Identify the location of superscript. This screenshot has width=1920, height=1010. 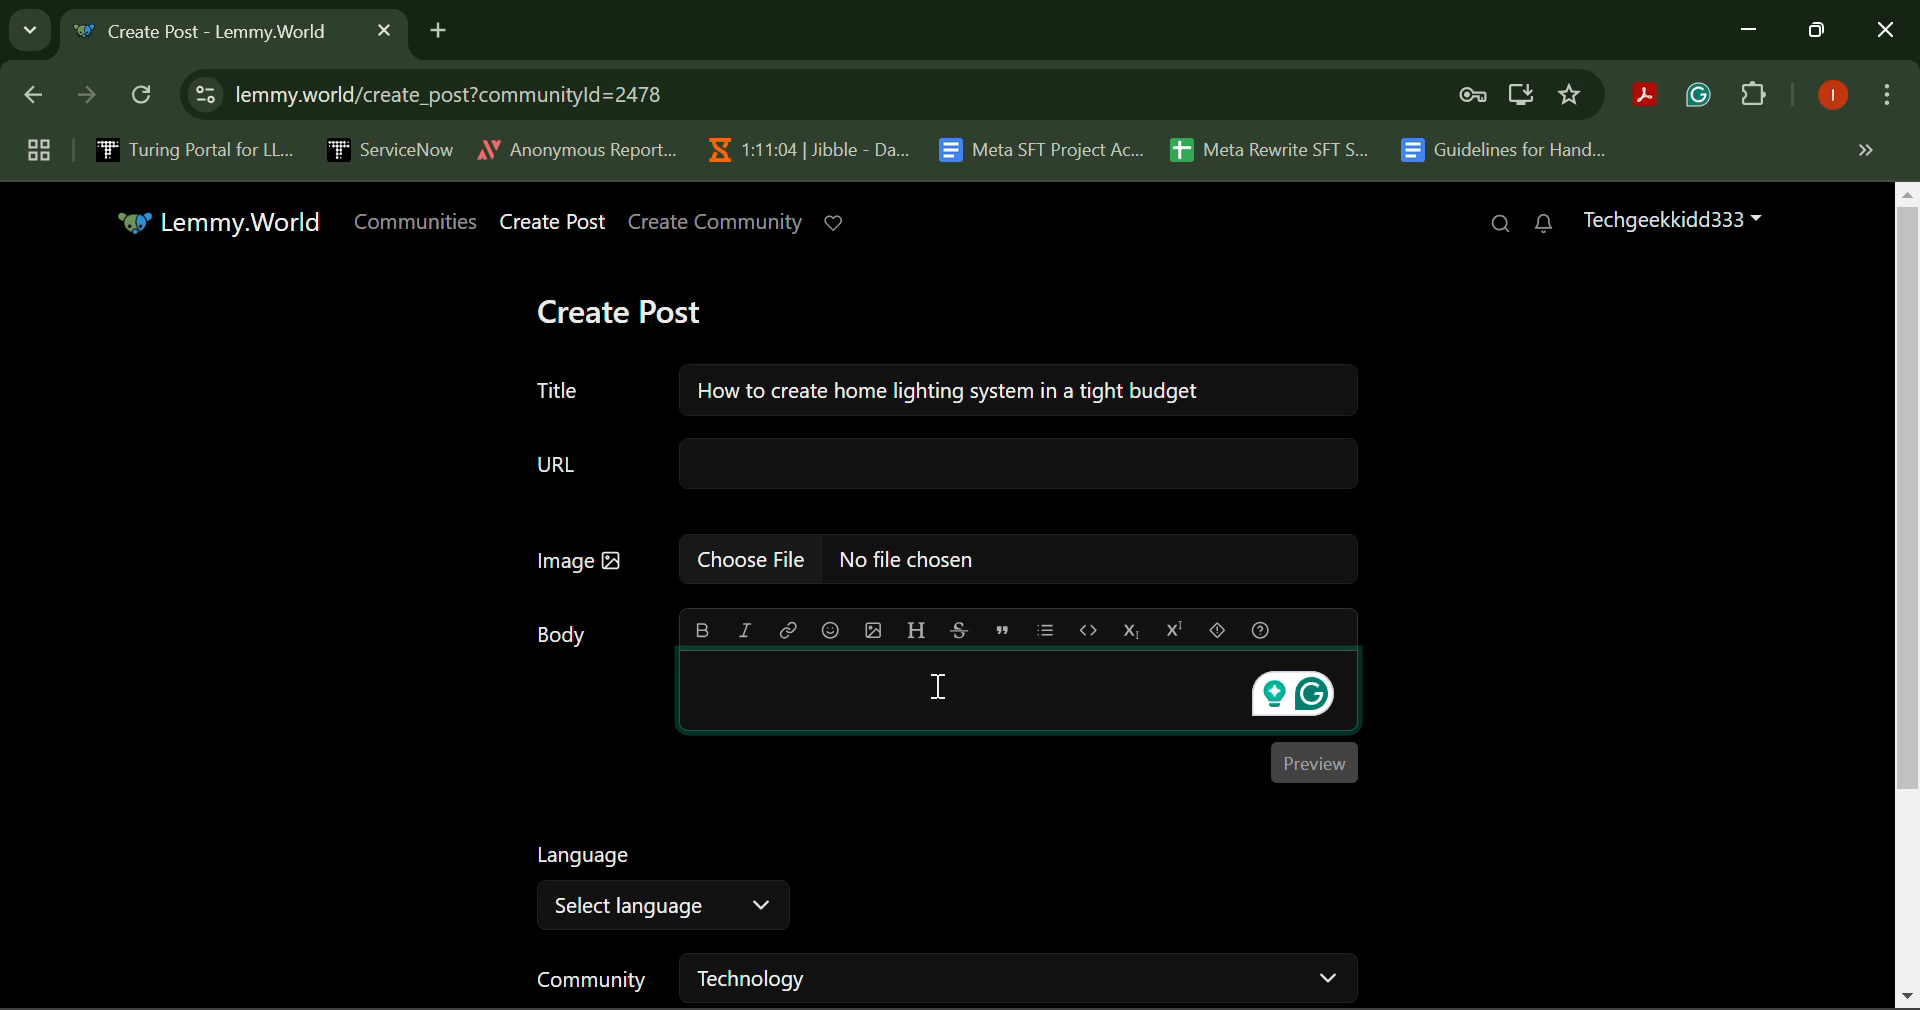
(1171, 628).